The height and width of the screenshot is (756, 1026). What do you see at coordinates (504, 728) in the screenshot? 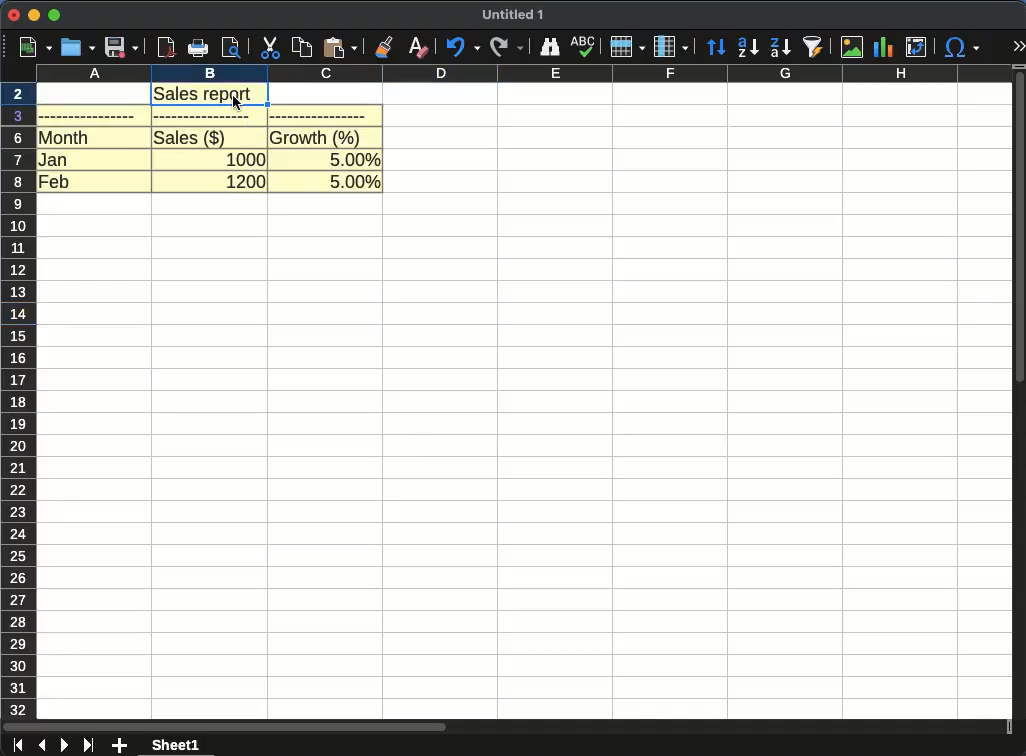
I see `scroll` at bounding box center [504, 728].